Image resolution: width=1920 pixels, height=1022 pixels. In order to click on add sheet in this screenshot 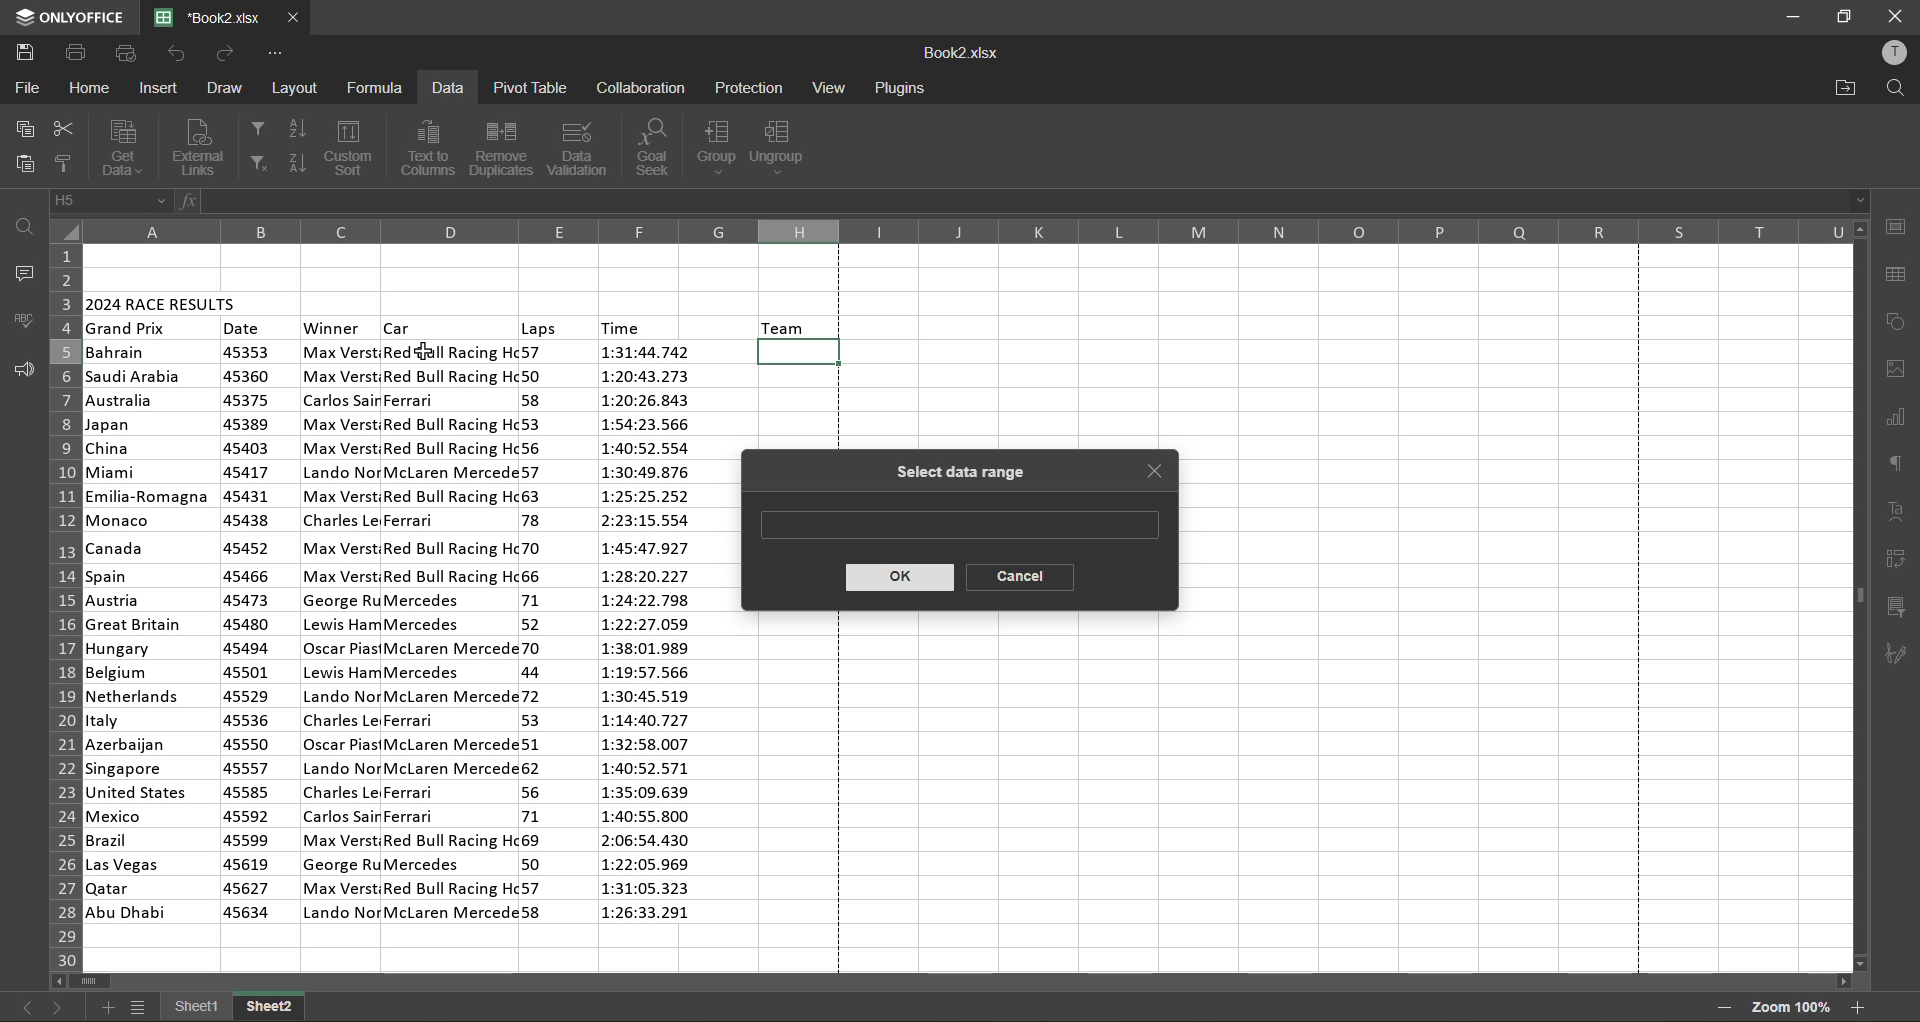, I will do `click(107, 1007)`.